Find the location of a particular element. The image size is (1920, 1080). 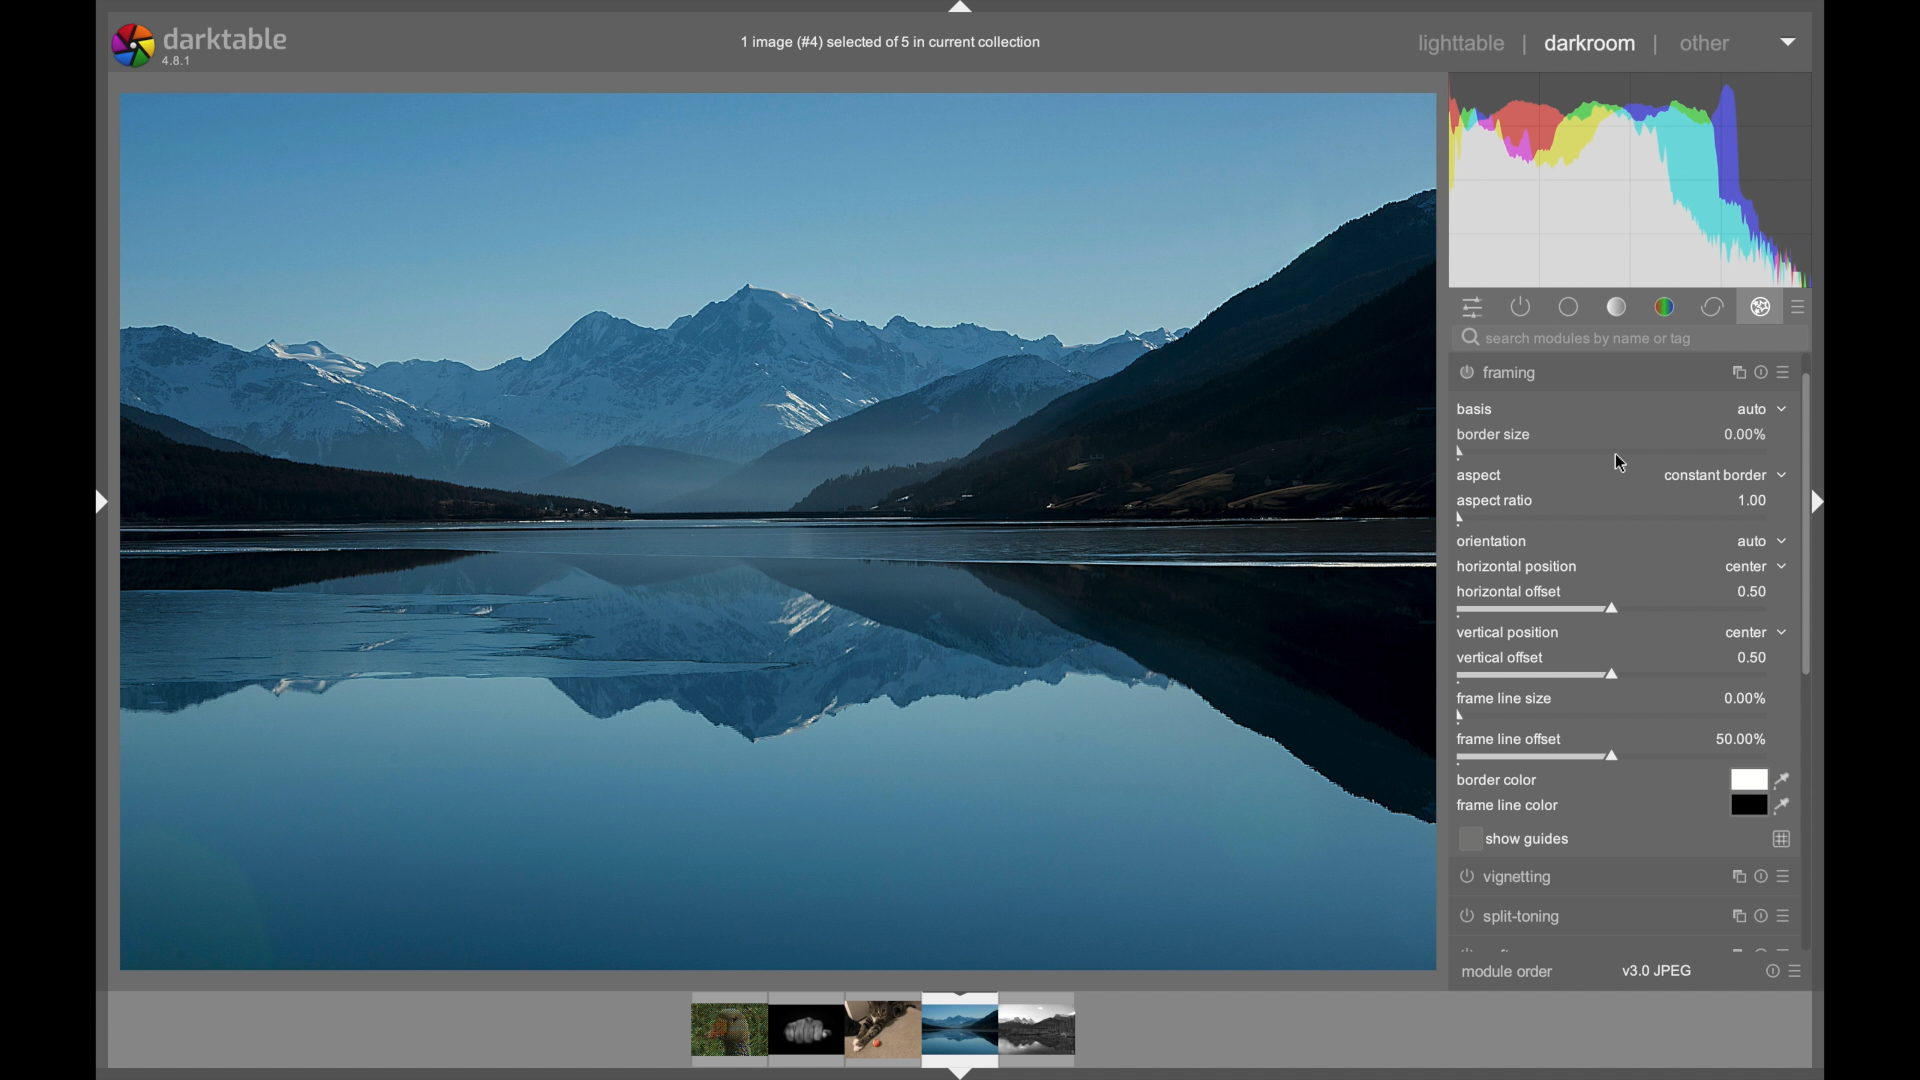

basis is located at coordinates (1476, 410).